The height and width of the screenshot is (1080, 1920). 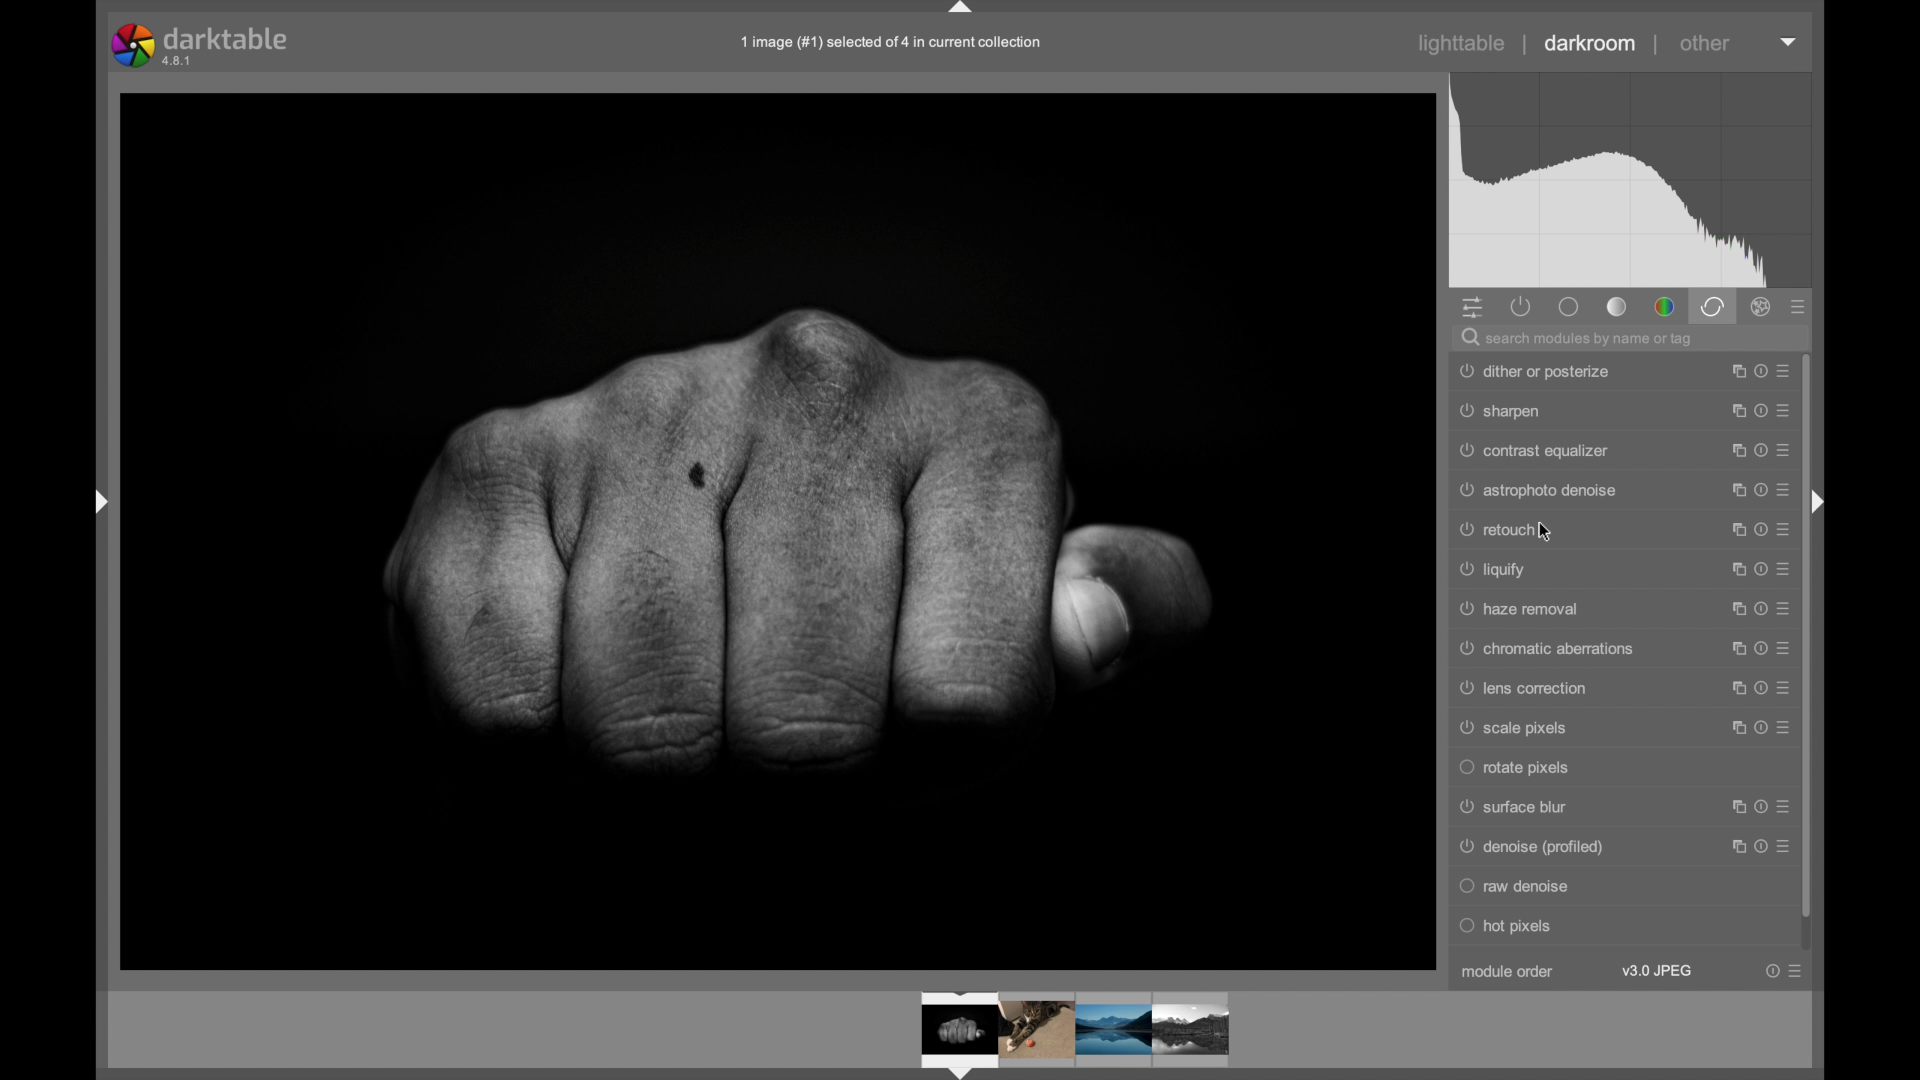 I want to click on more options, so click(x=1781, y=414).